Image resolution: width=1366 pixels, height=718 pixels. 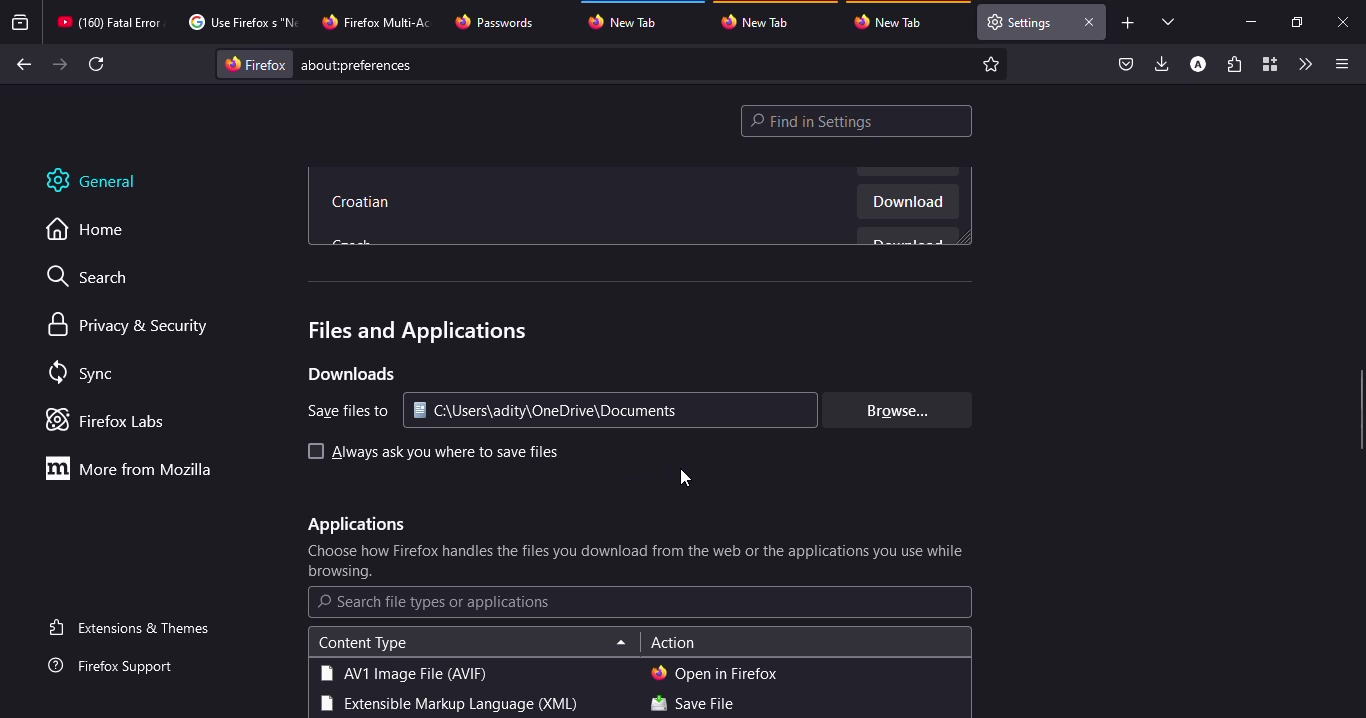 I want to click on sort, so click(x=621, y=644).